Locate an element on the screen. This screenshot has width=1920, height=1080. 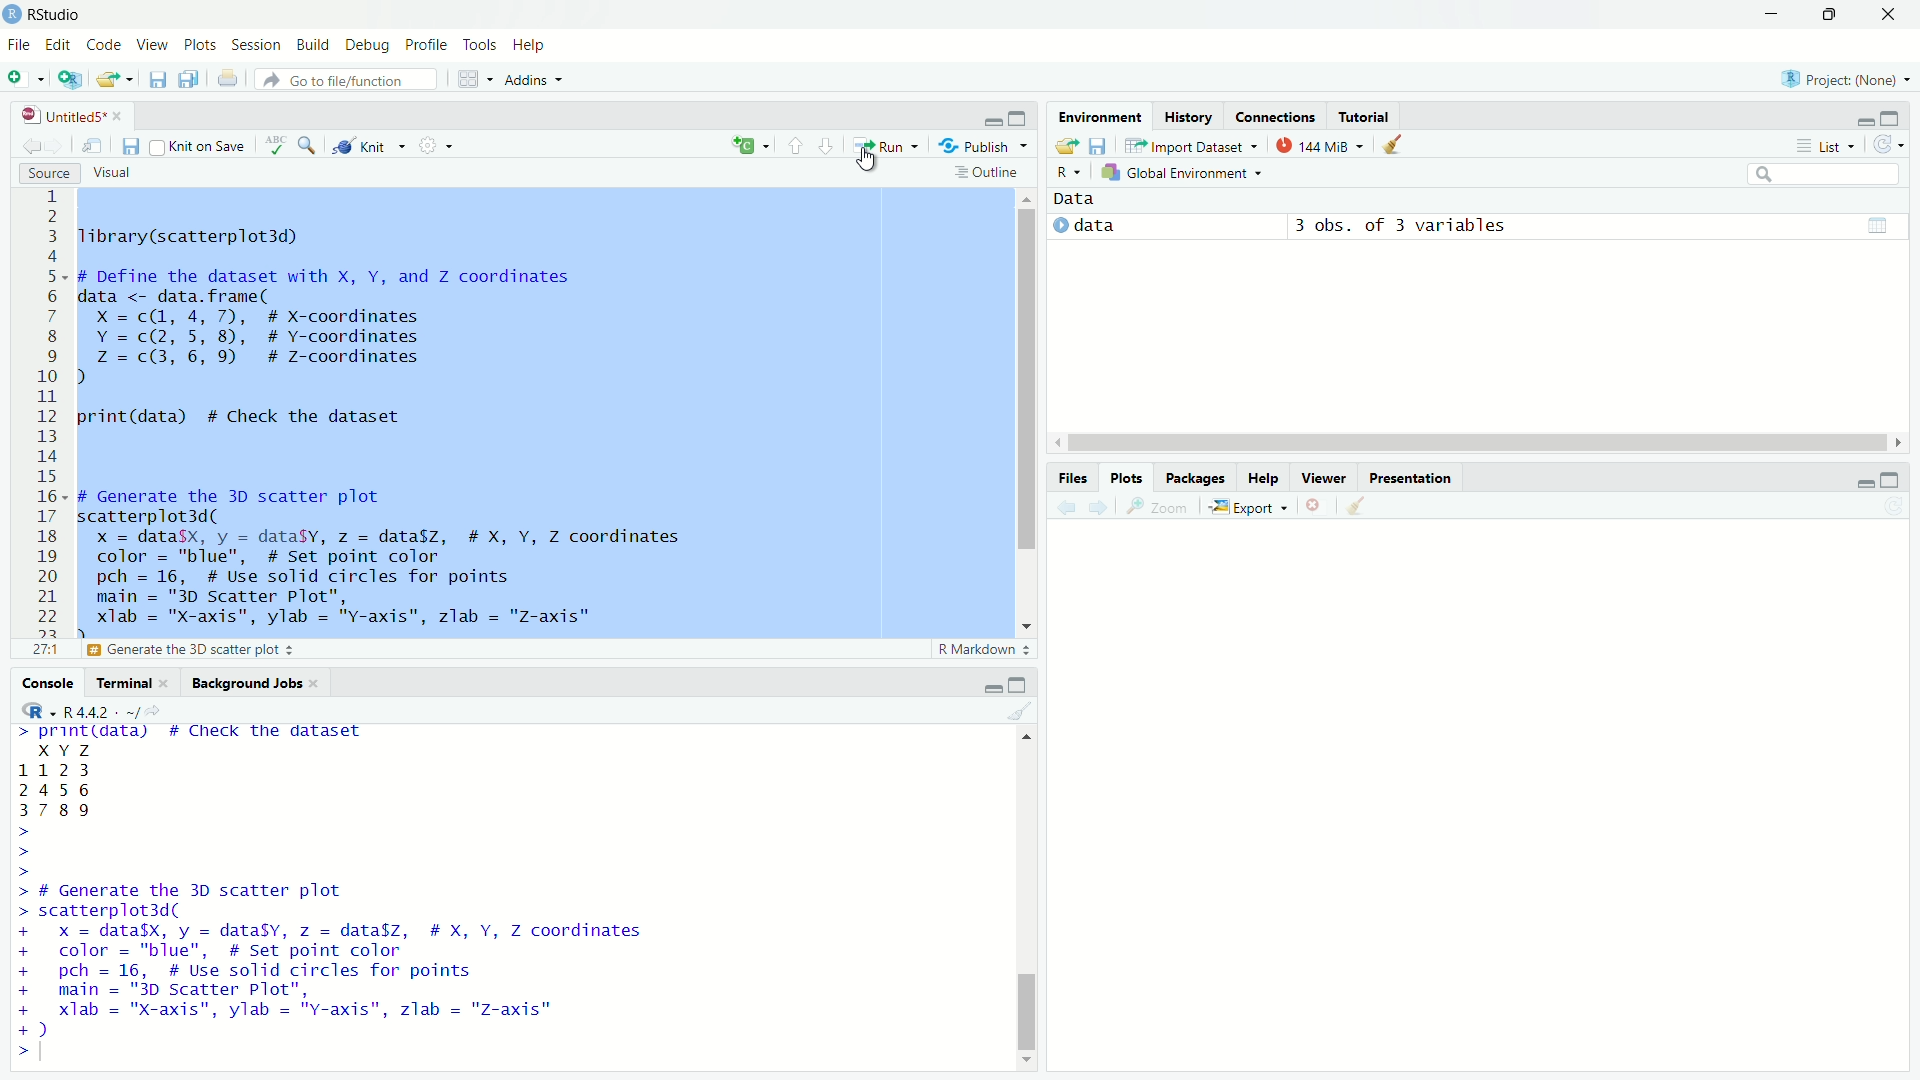
go to file/function is located at coordinates (351, 79).